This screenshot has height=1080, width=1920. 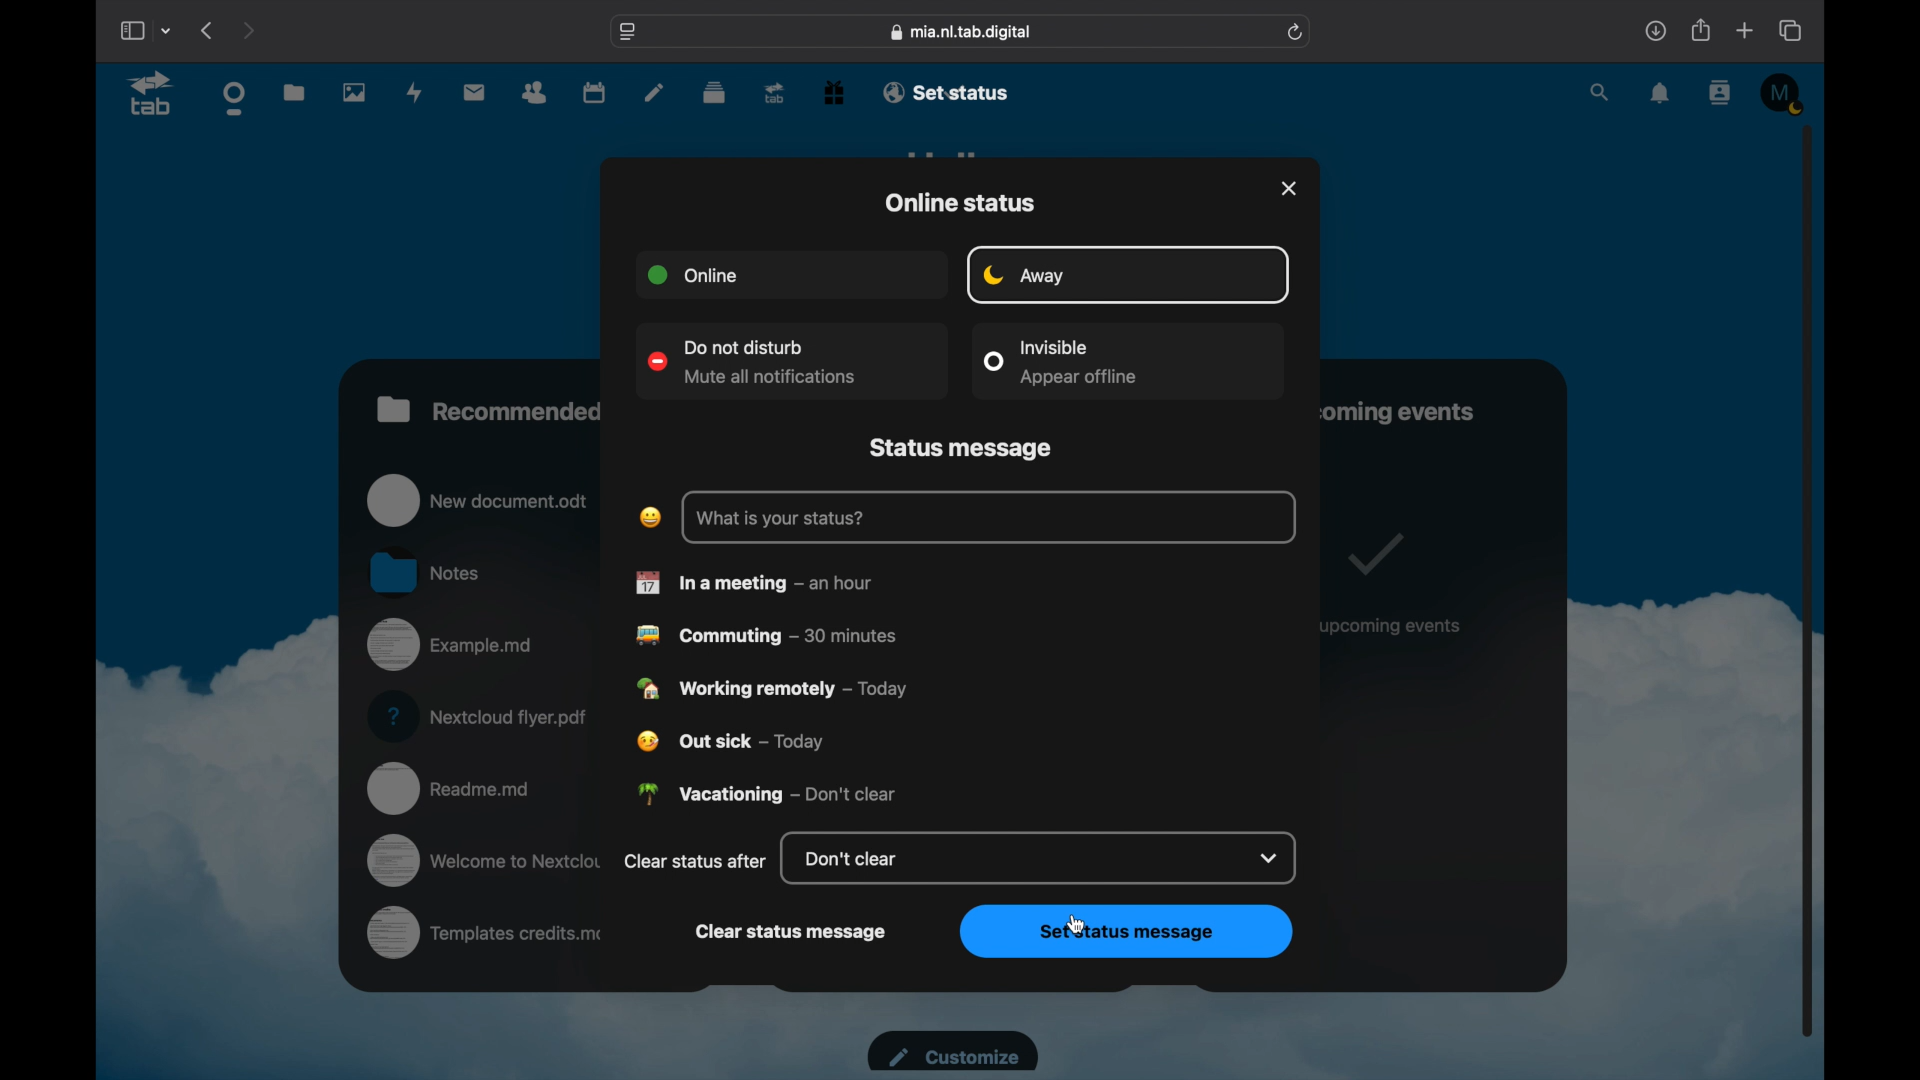 What do you see at coordinates (1808, 580) in the screenshot?
I see `scroll box` at bounding box center [1808, 580].